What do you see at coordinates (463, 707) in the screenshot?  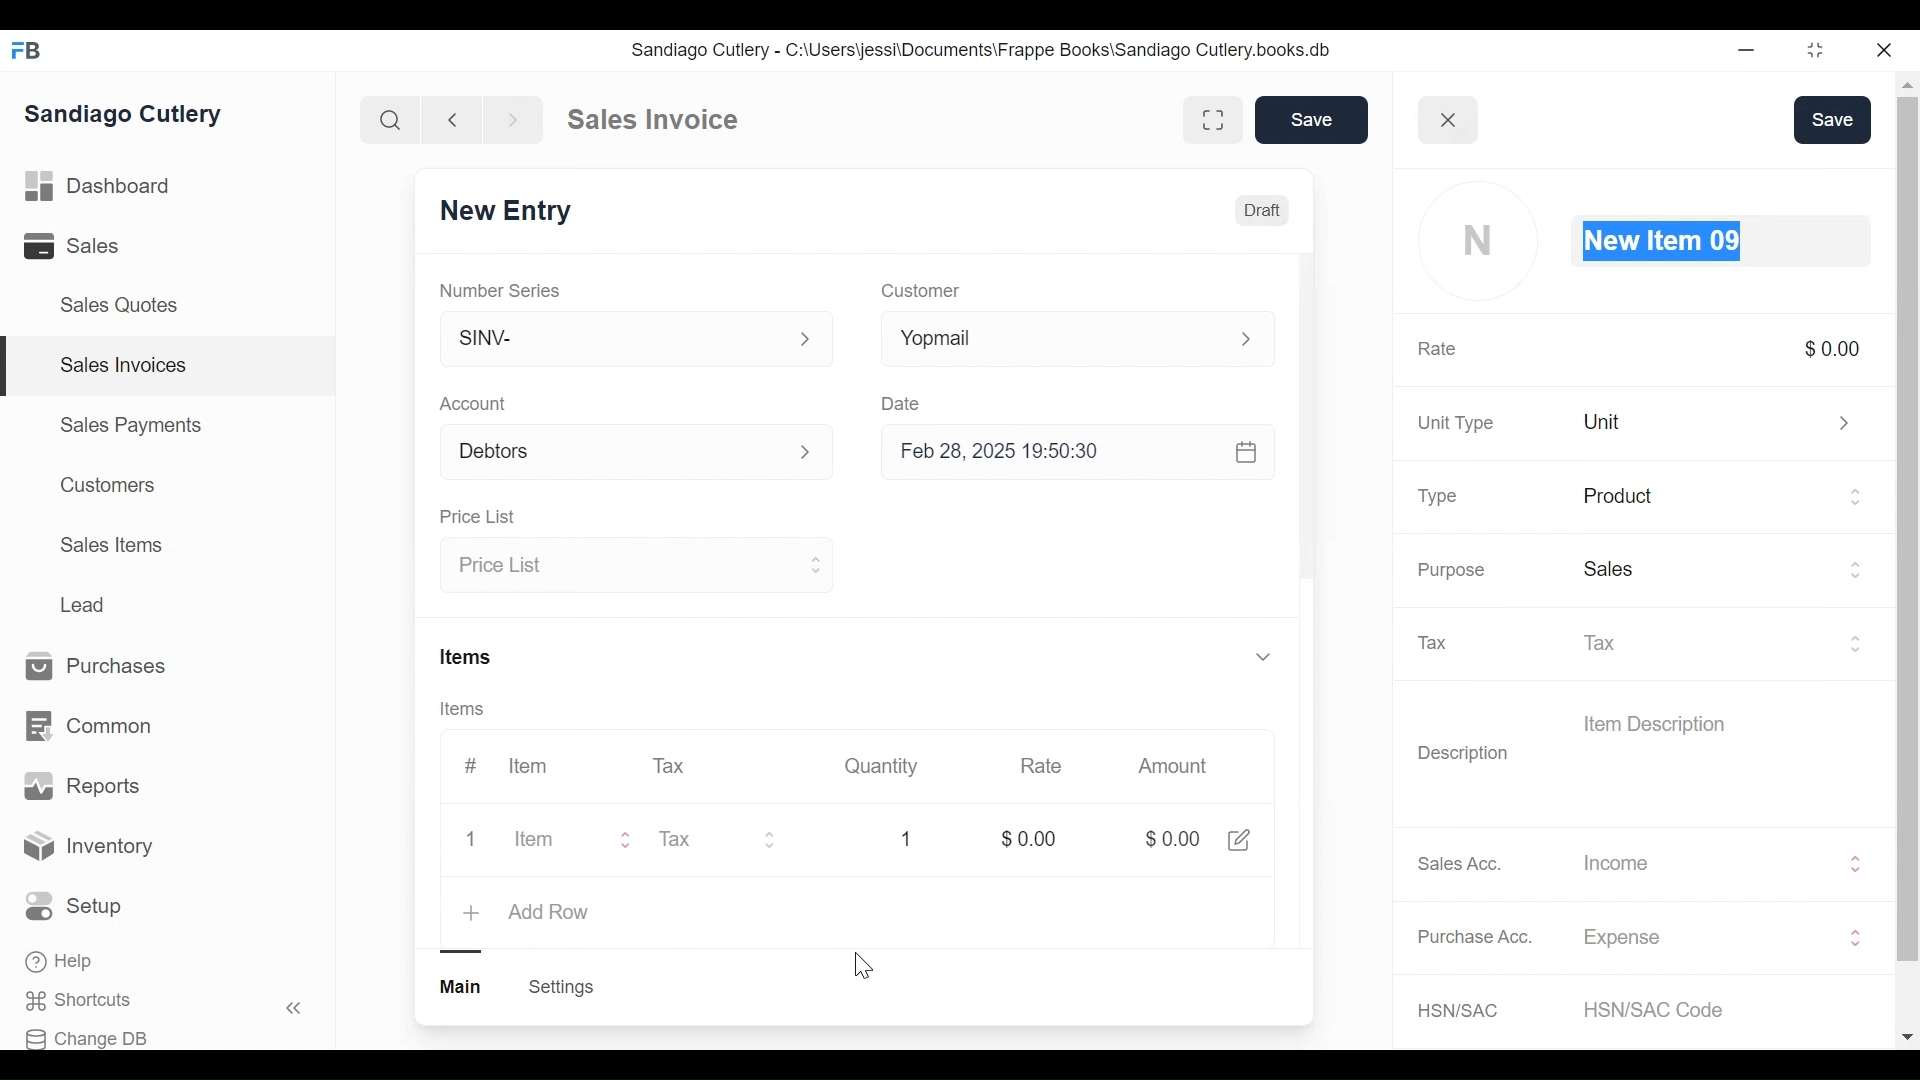 I see `Items` at bounding box center [463, 707].